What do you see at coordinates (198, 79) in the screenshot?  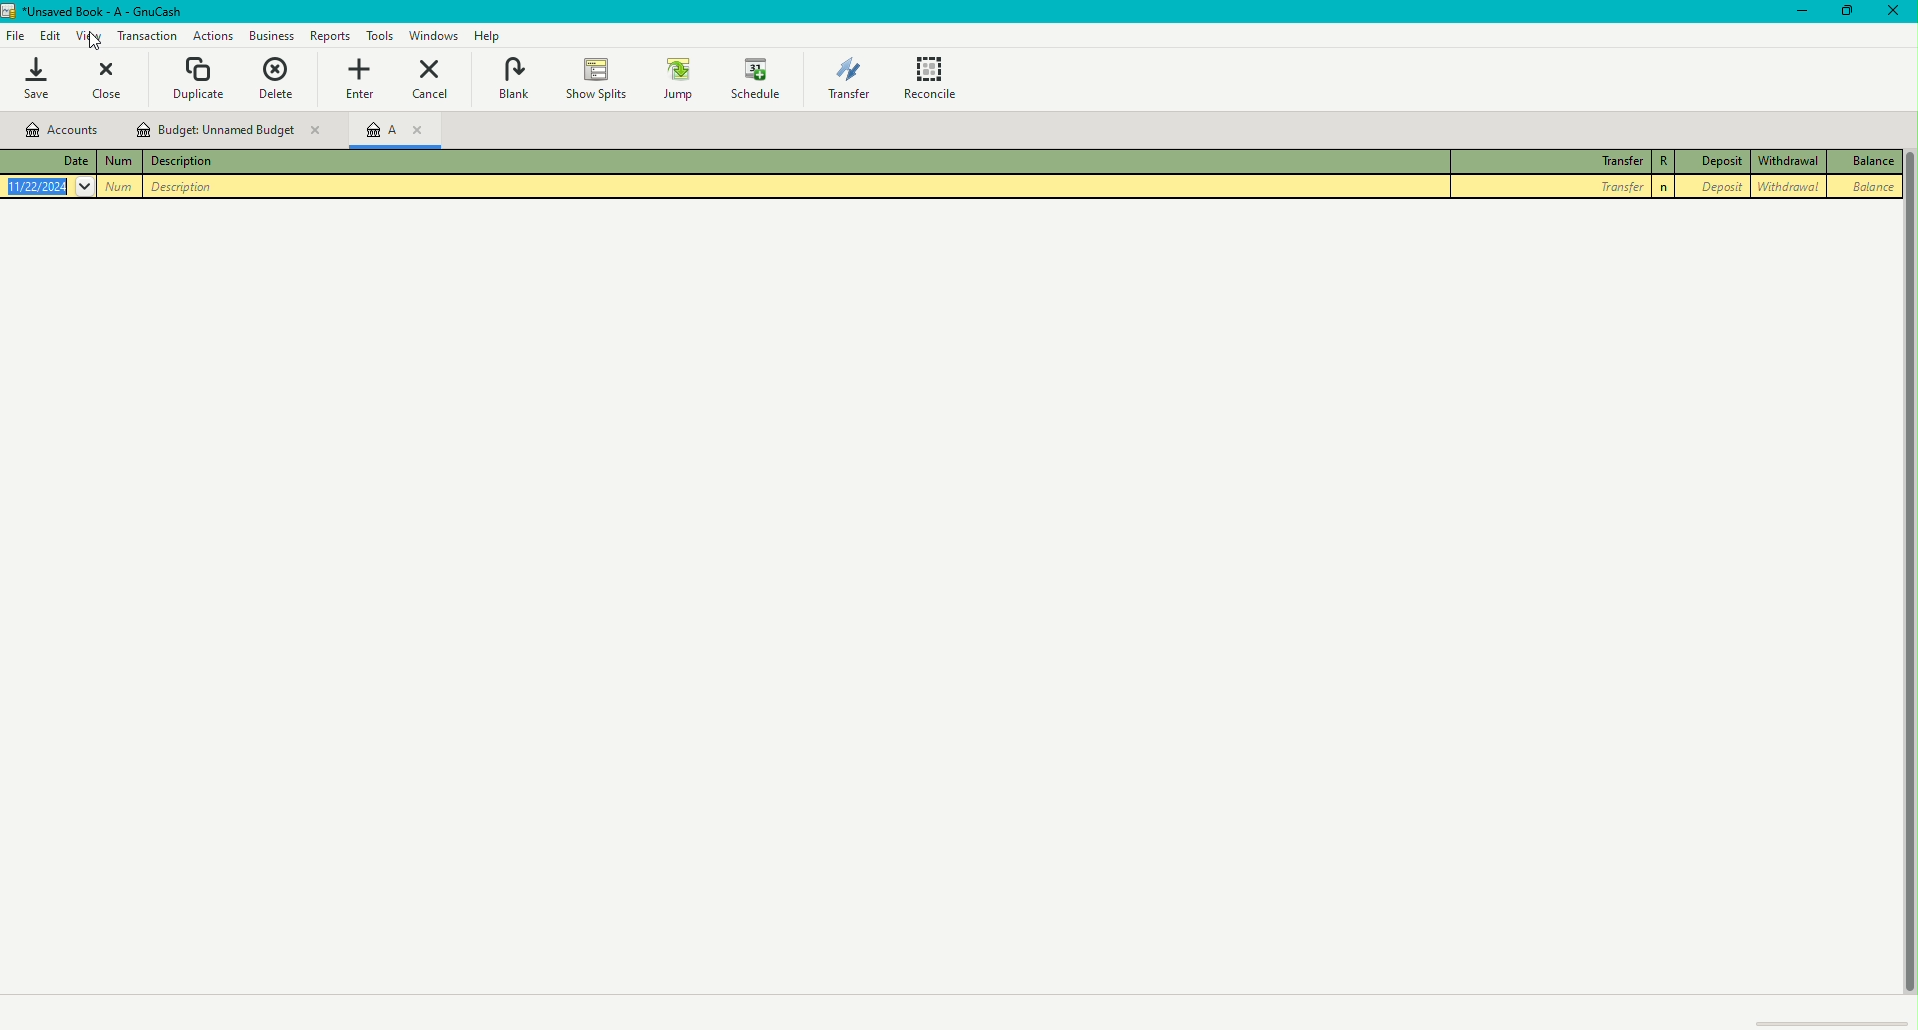 I see `Duplicate` at bounding box center [198, 79].